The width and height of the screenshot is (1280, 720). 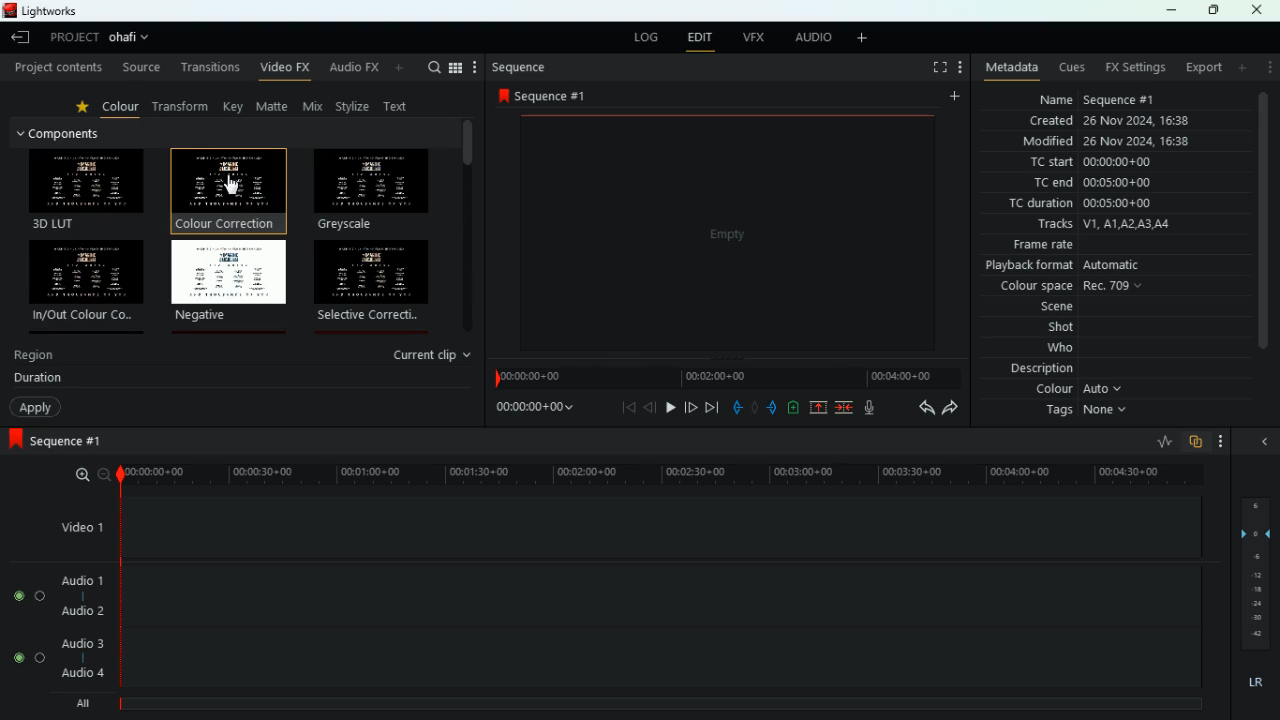 I want to click on colour space, so click(x=1074, y=287).